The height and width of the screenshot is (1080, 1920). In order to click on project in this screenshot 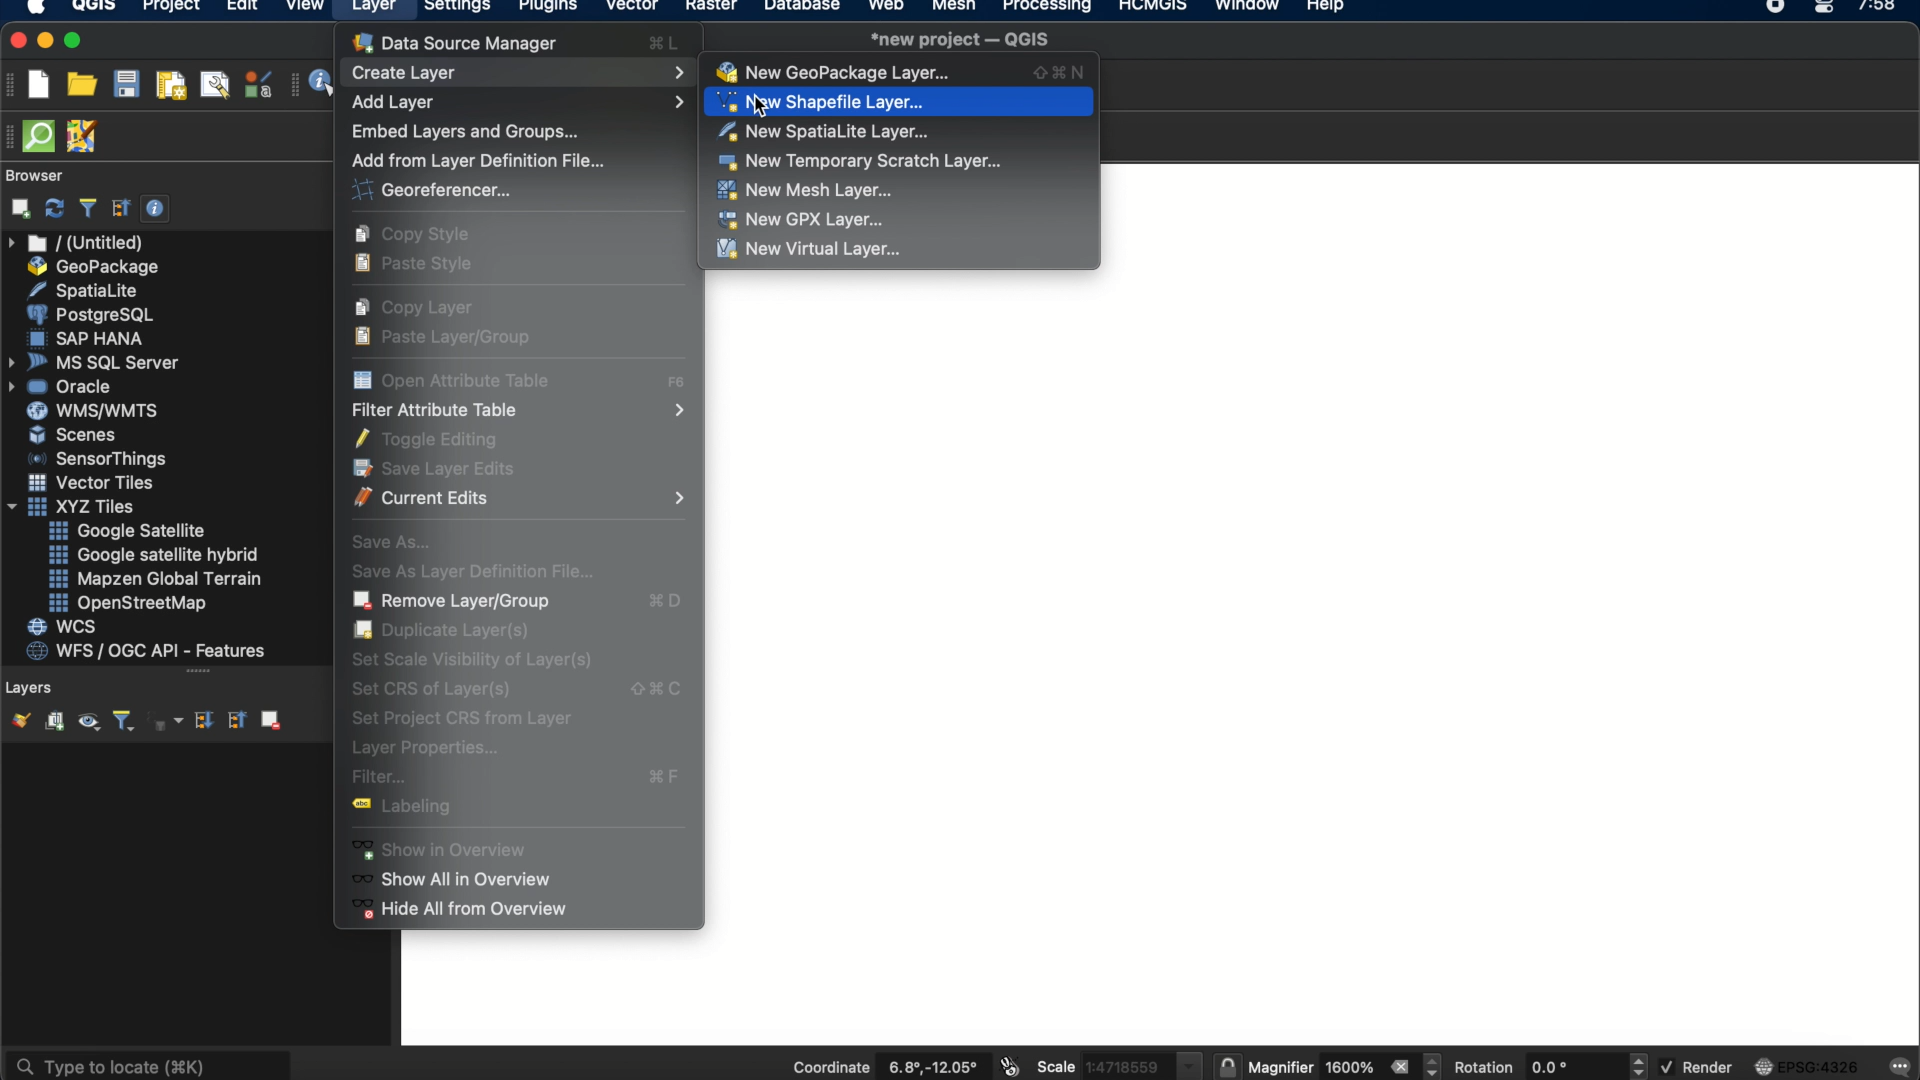, I will do `click(168, 8)`.